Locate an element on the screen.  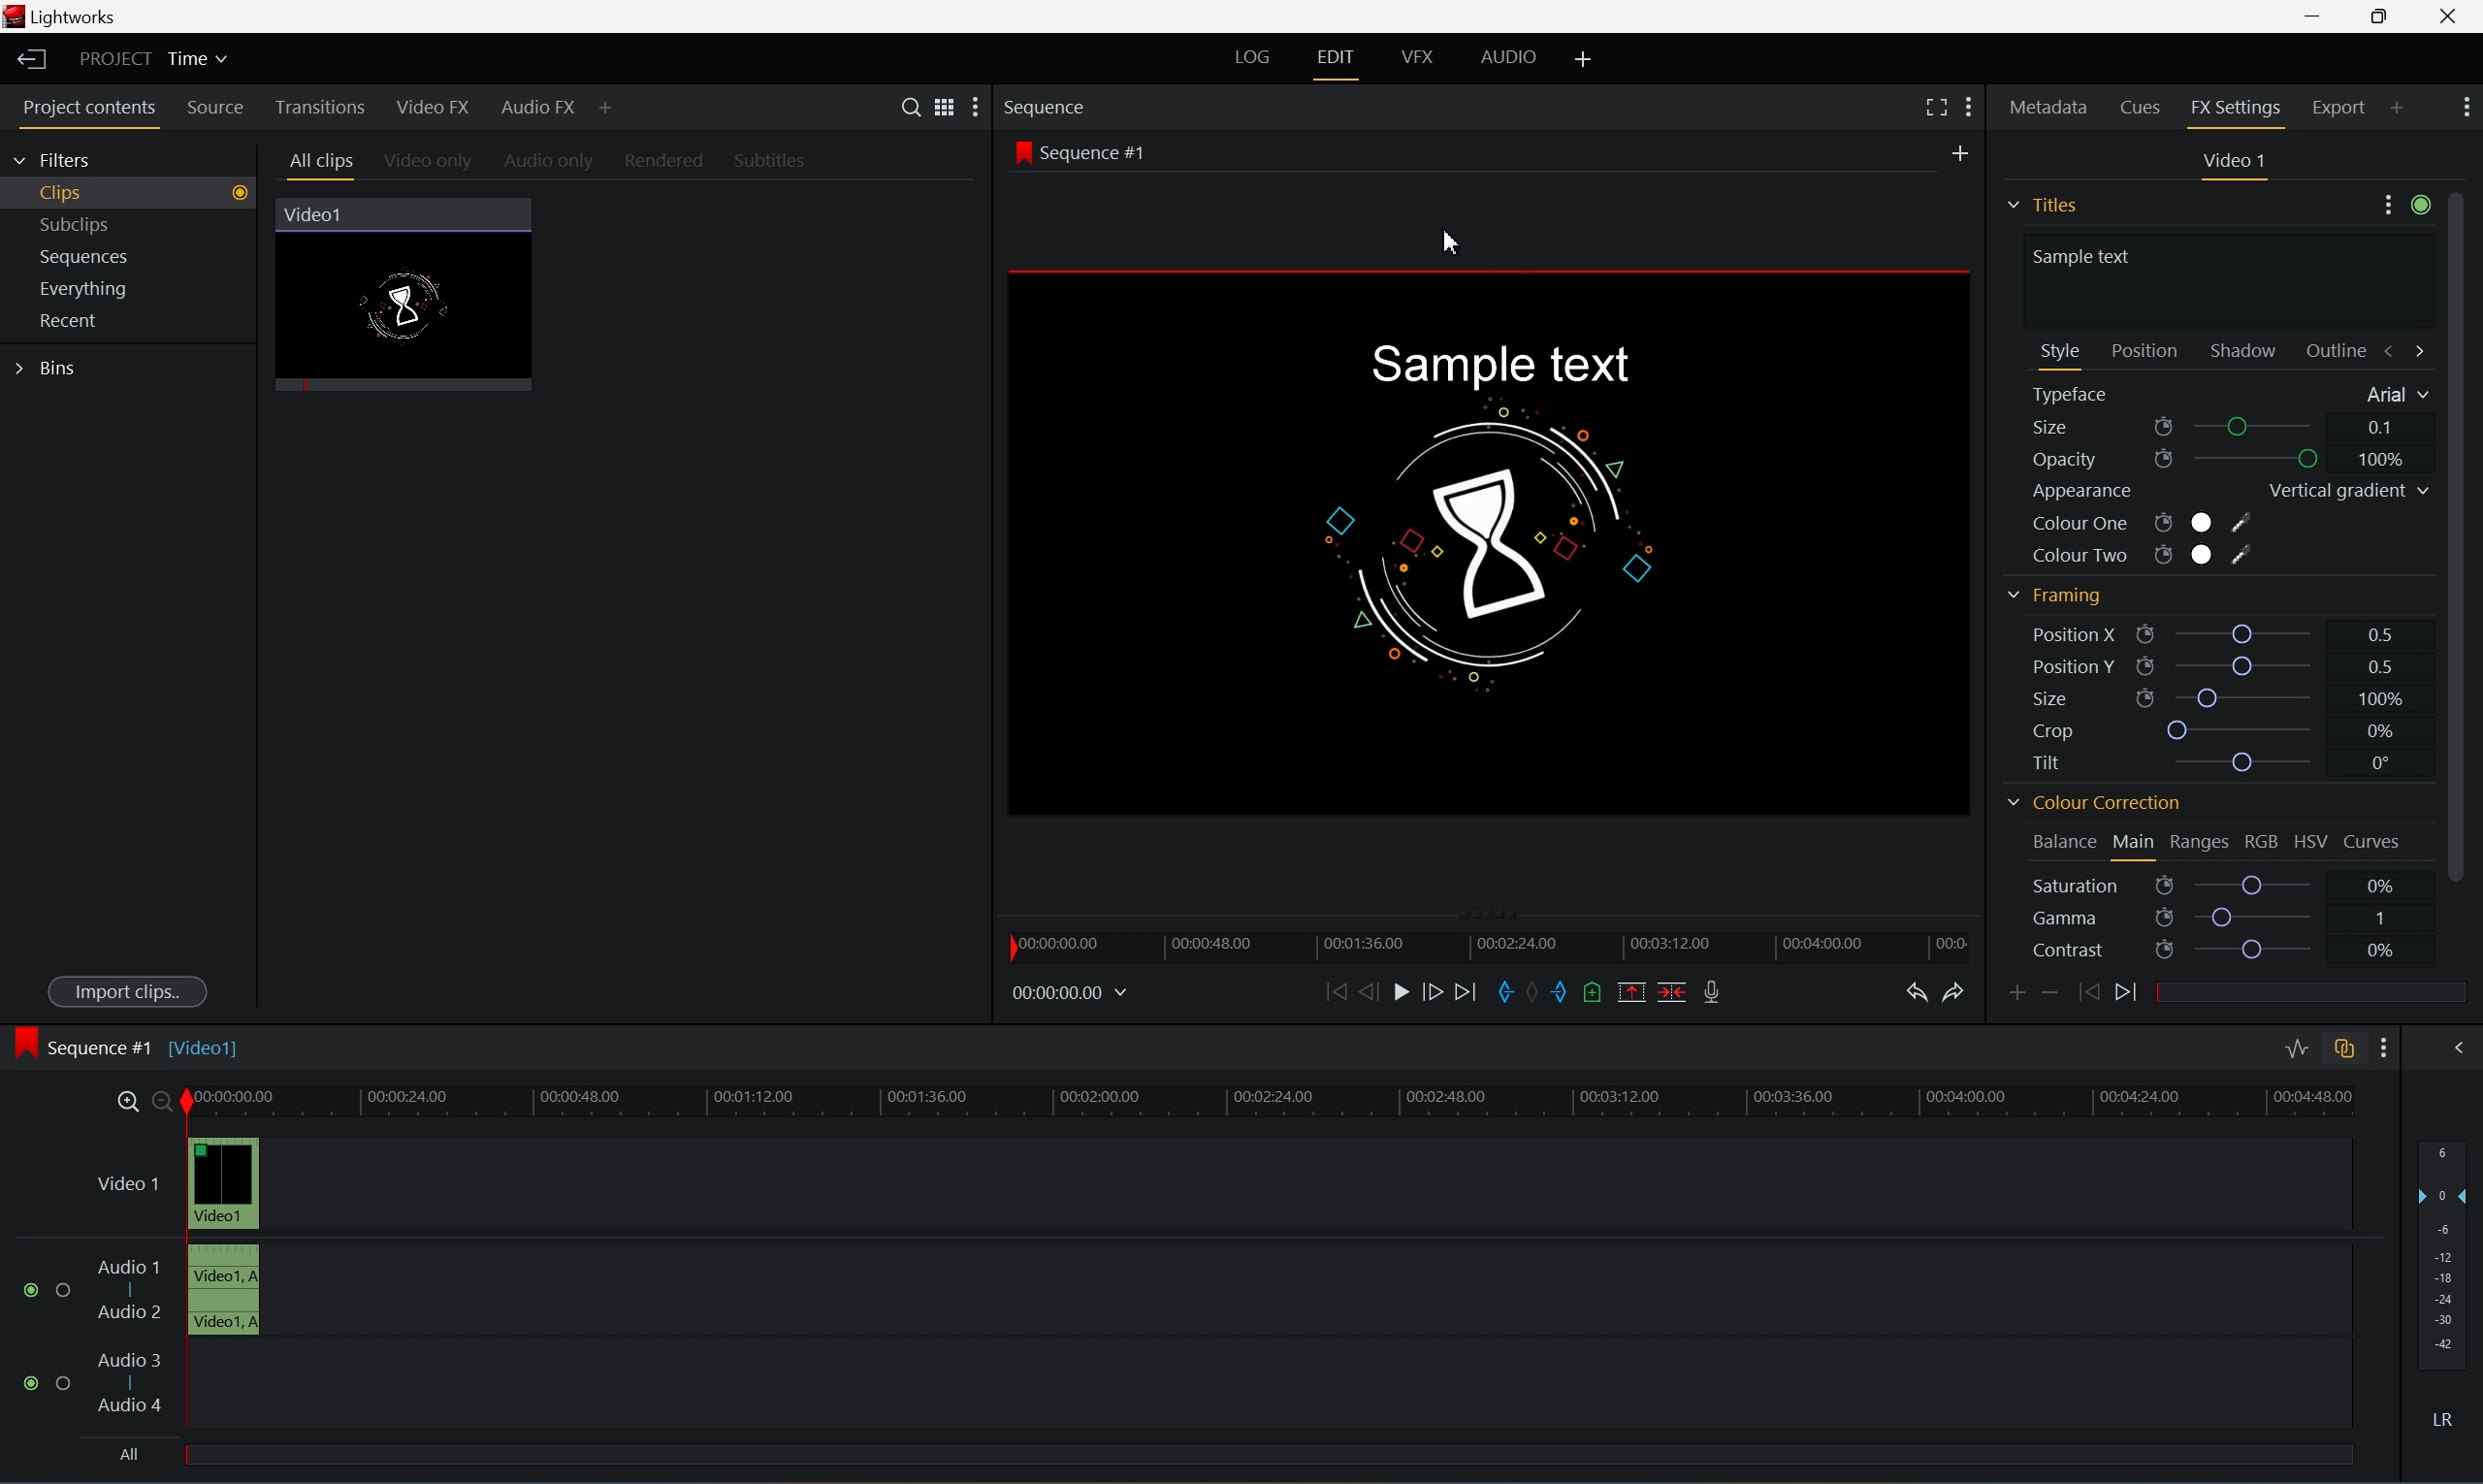
shadow is located at coordinates (2249, 350).